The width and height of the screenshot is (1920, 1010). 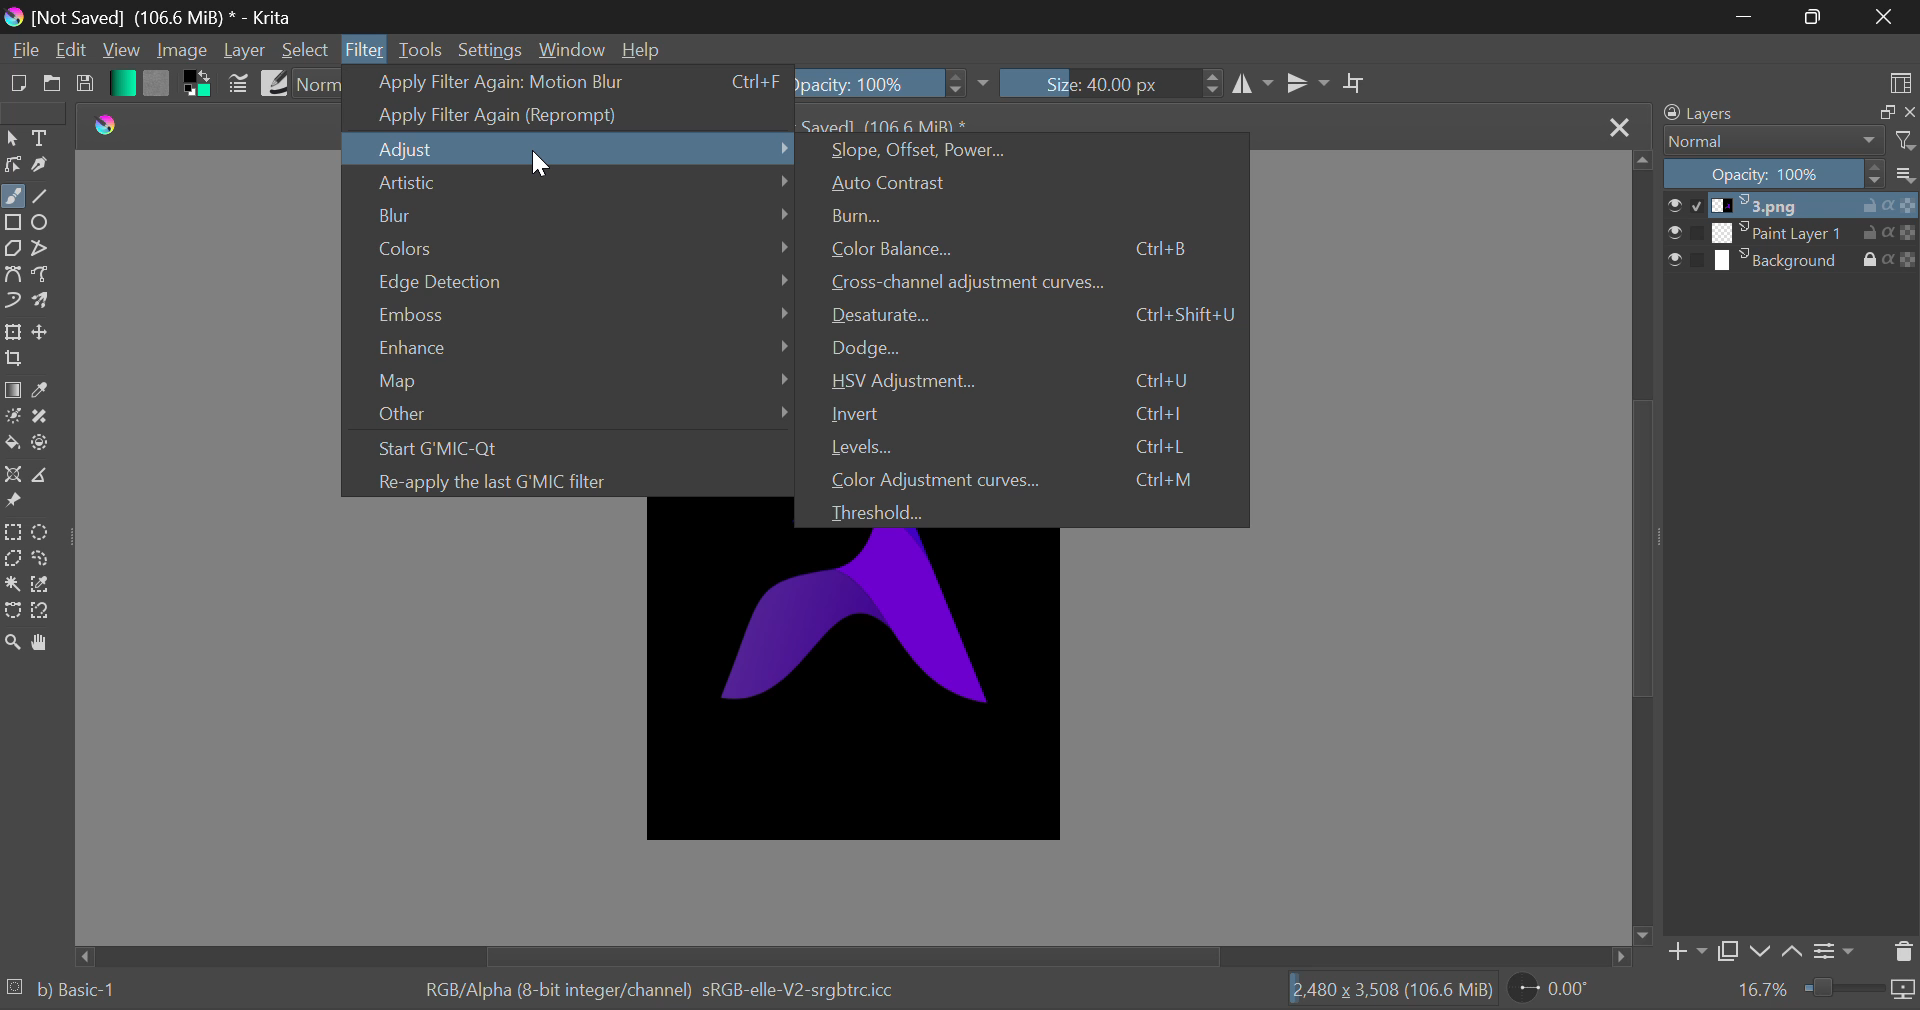 I want to click on File, so click(x=22, y=51).